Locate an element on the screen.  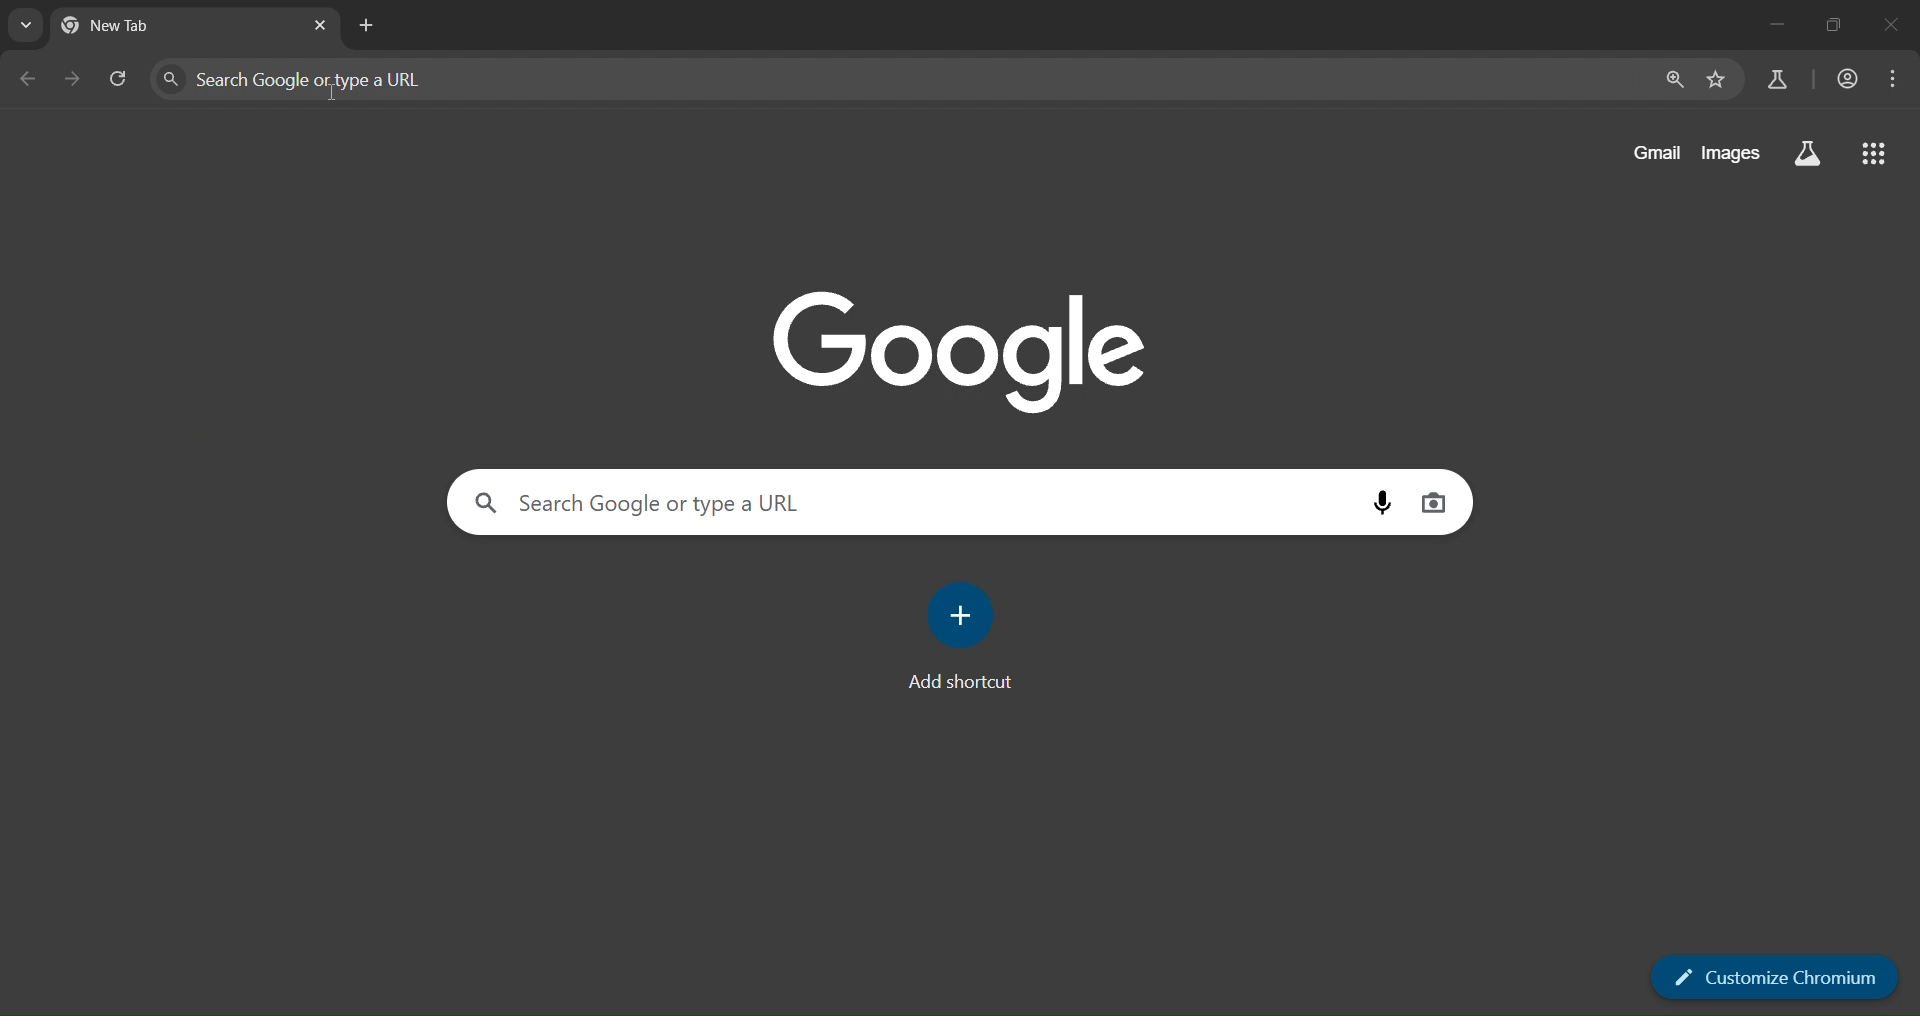
customize chromium is located at coordinates (1778, 980).